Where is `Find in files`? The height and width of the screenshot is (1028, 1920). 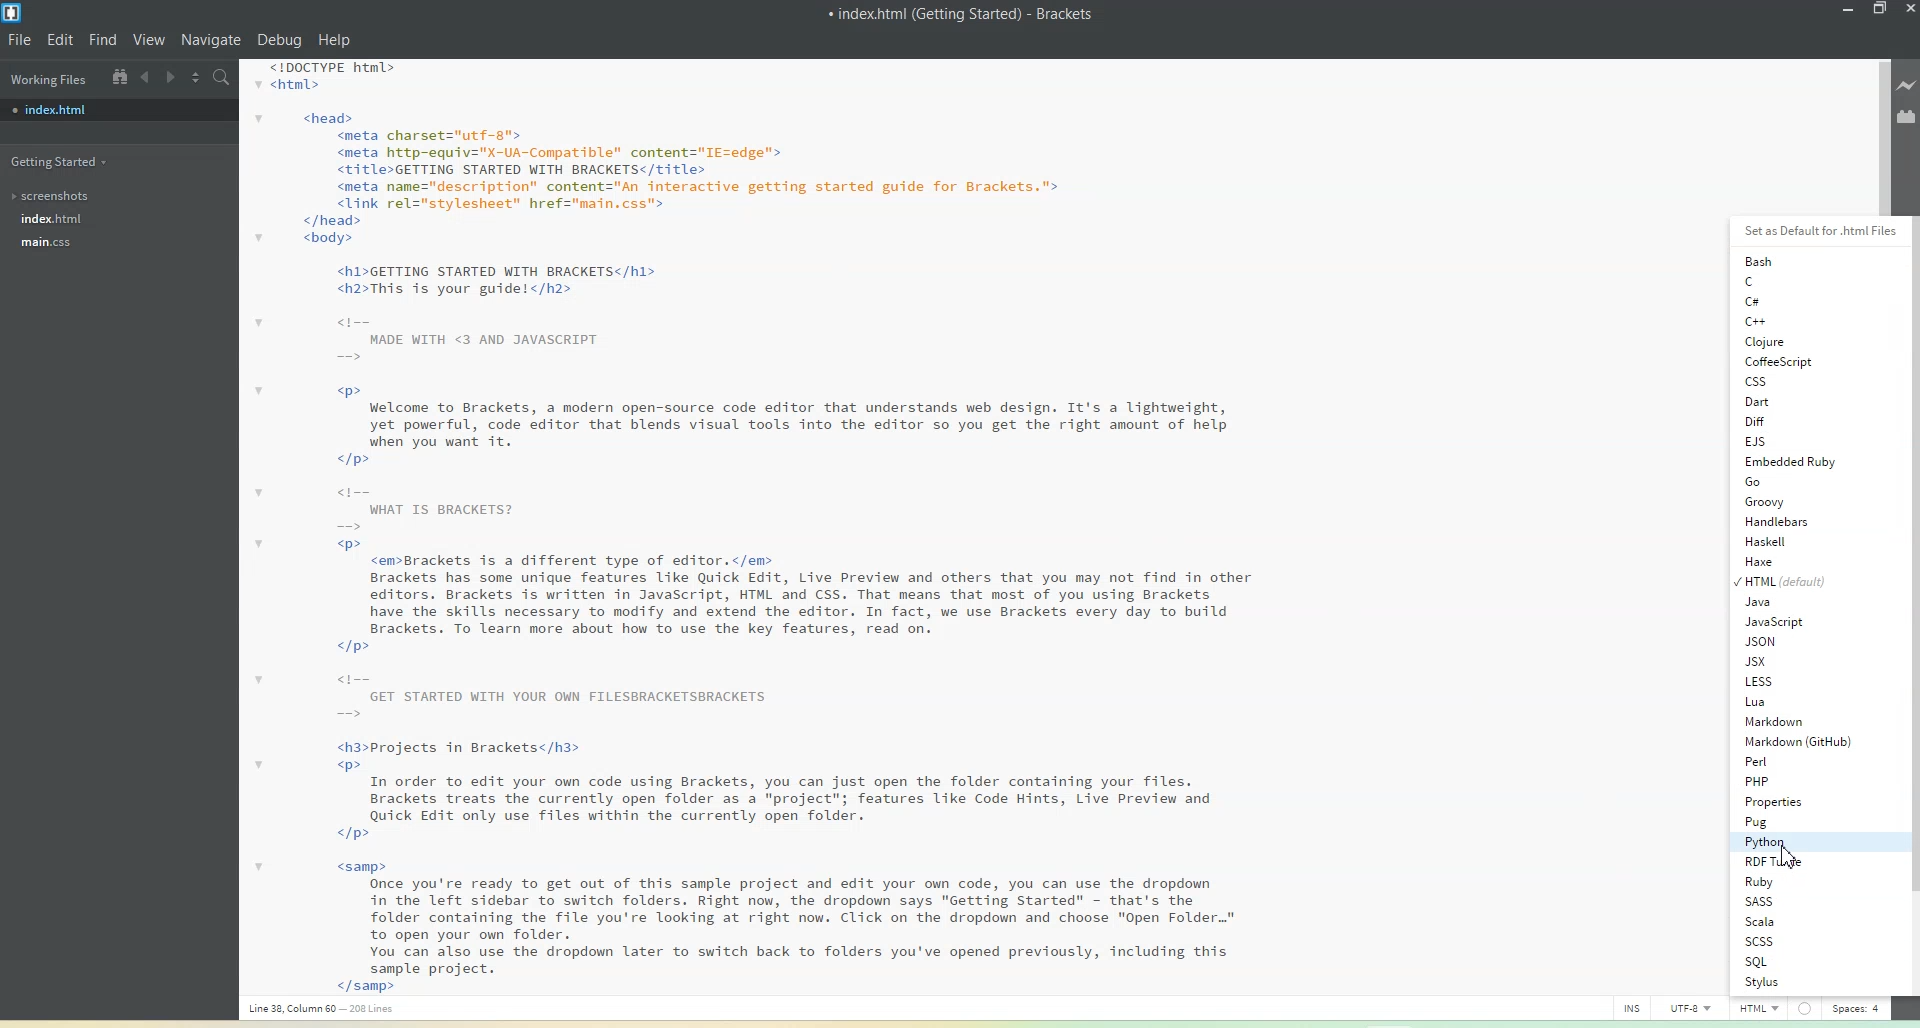 Find in files is located at coordinates (223, 77).